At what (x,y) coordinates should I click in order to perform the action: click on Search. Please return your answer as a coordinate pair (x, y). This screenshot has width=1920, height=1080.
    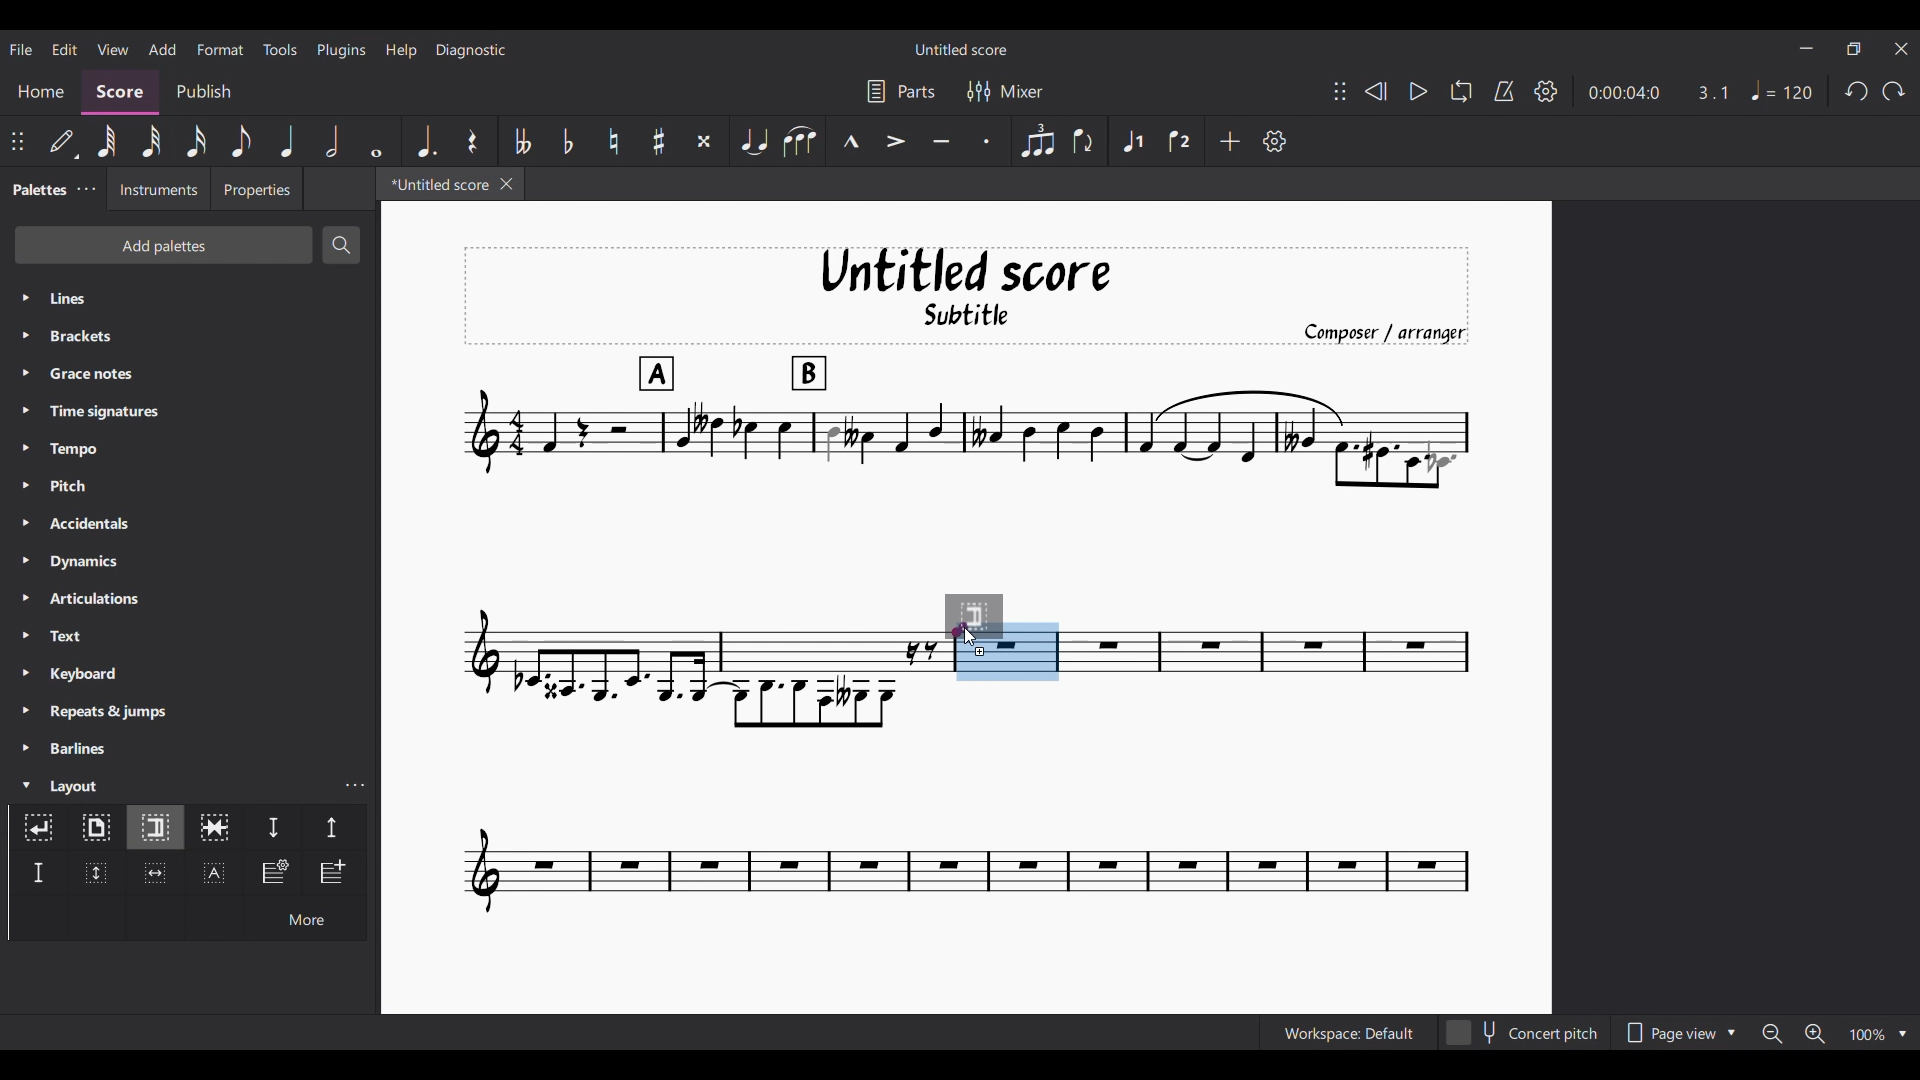
    Looking at the image, I should click on (339, 245).